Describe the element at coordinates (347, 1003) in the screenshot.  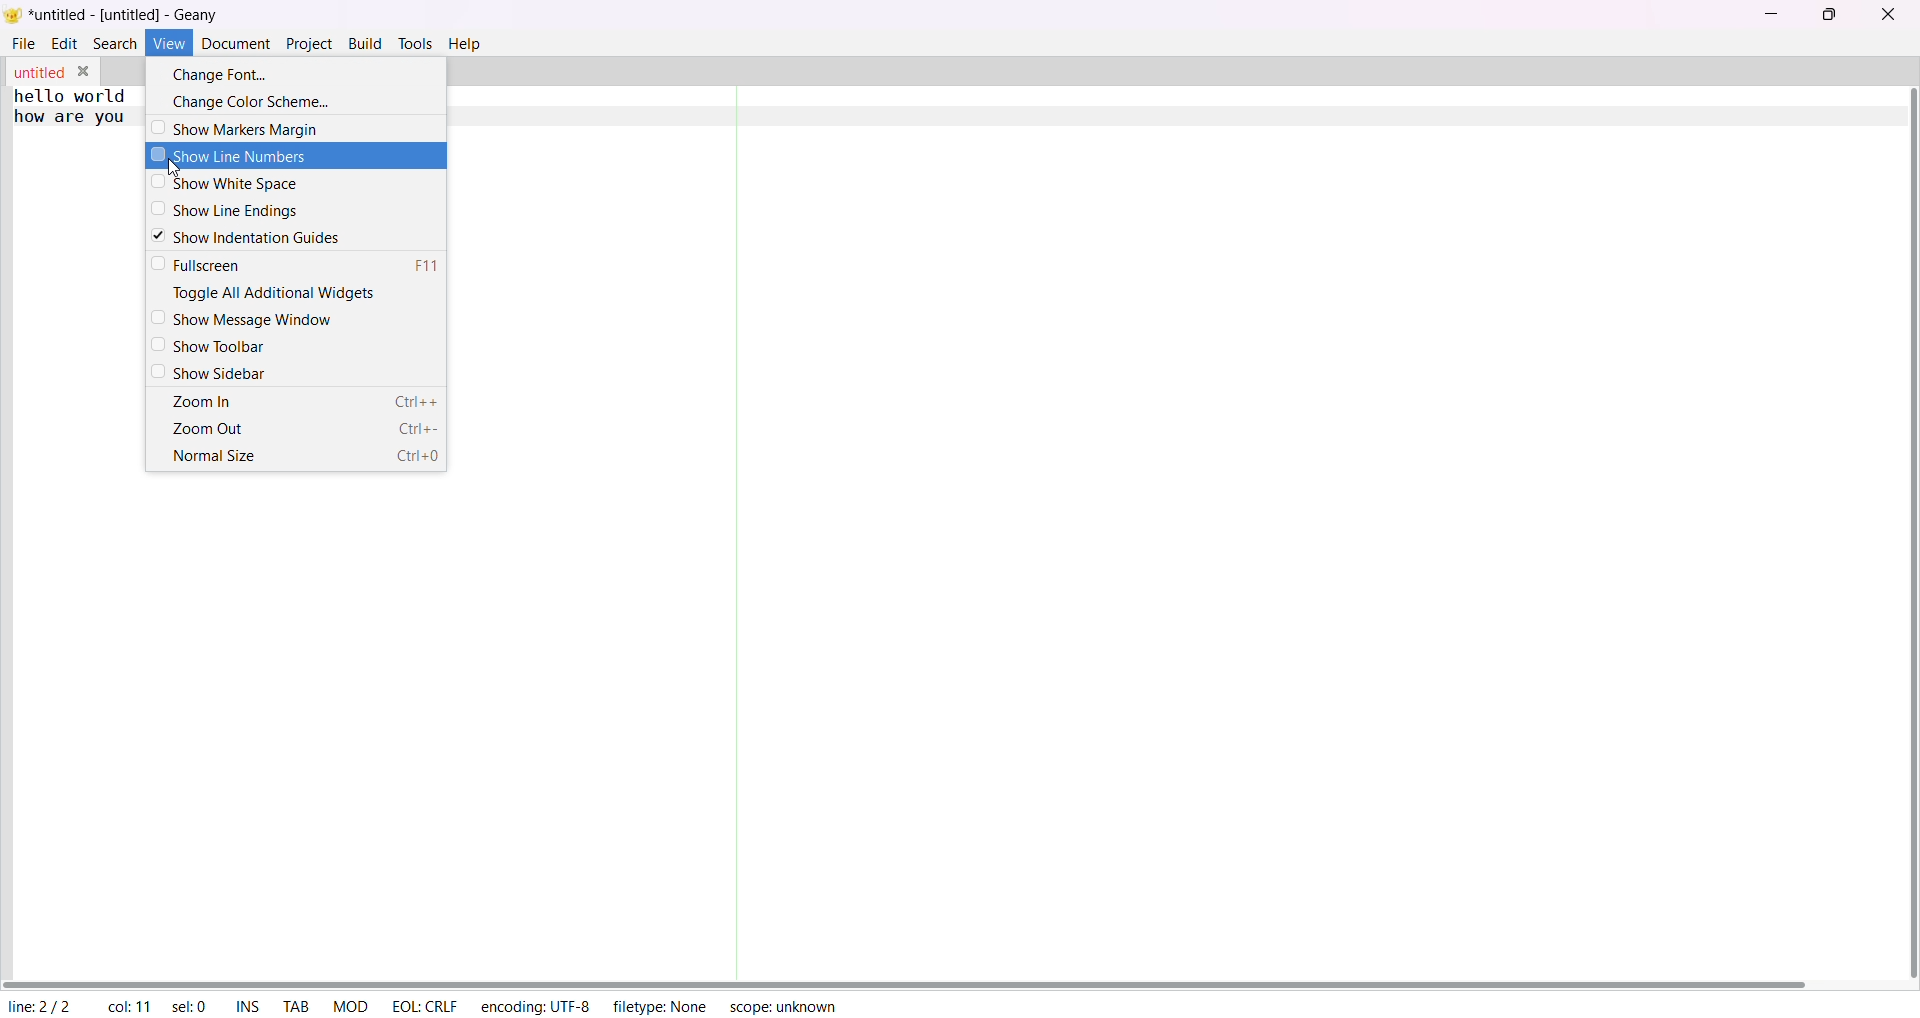
I see `MOD` at that location.